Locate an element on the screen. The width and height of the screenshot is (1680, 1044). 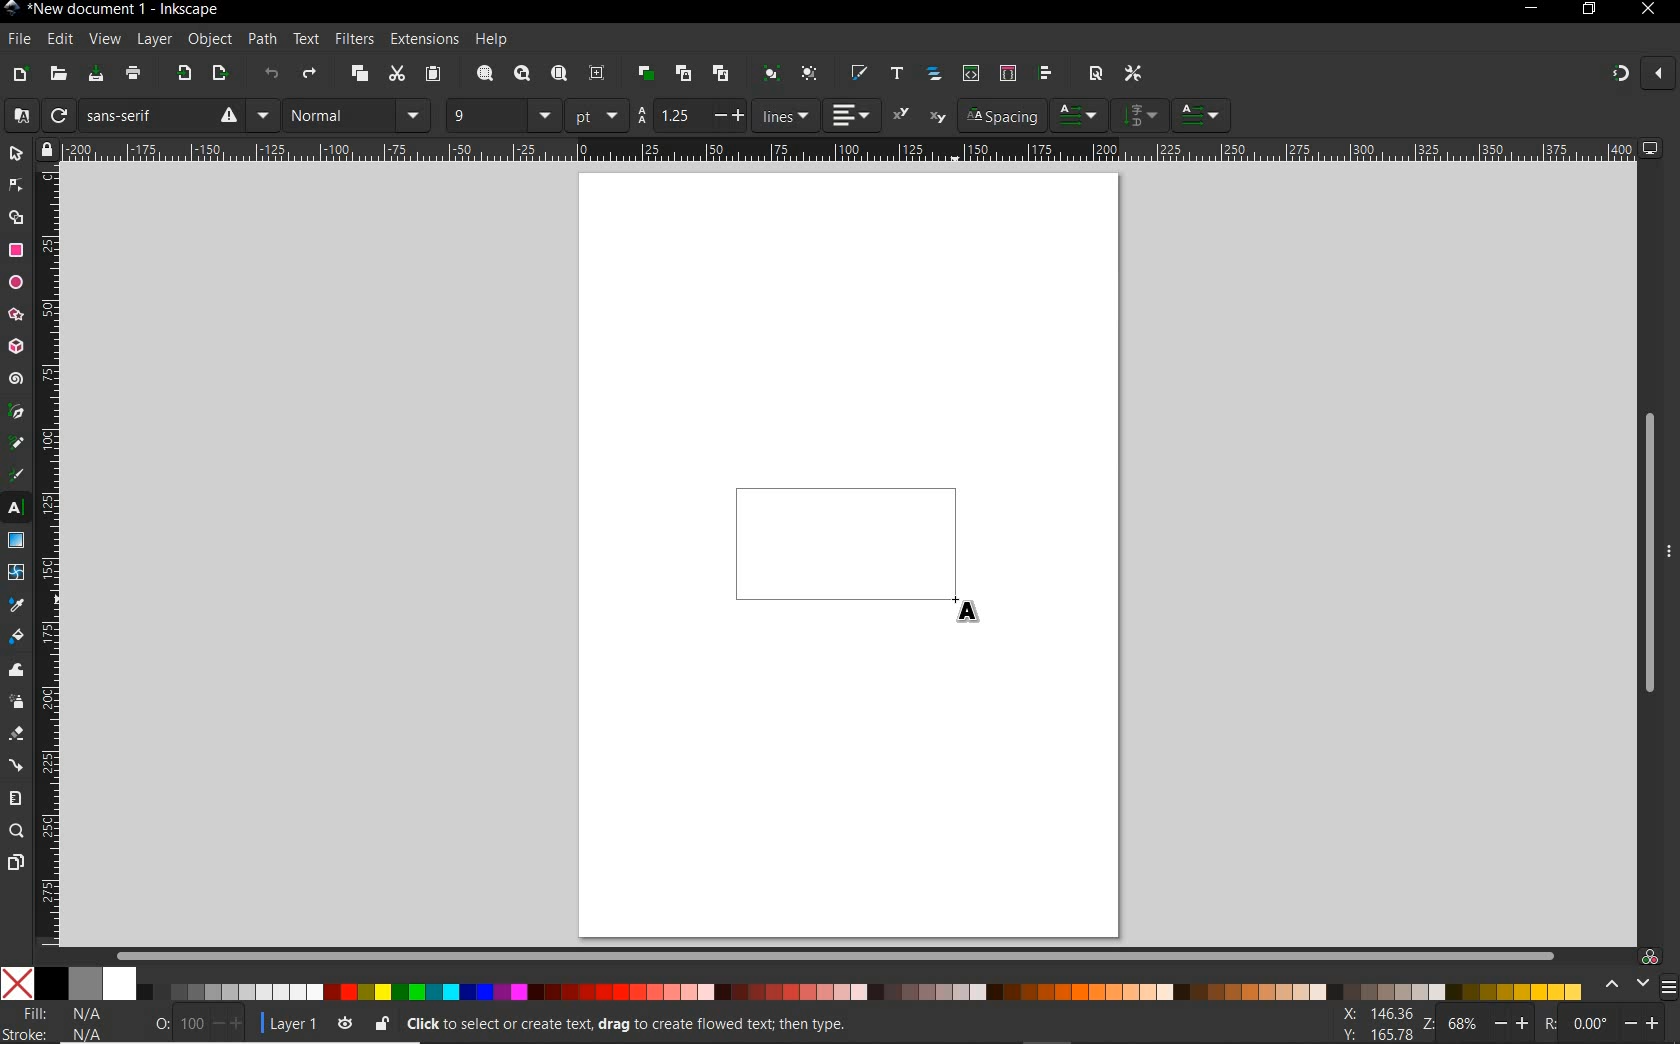
lock is located at coordinates (45, 149).